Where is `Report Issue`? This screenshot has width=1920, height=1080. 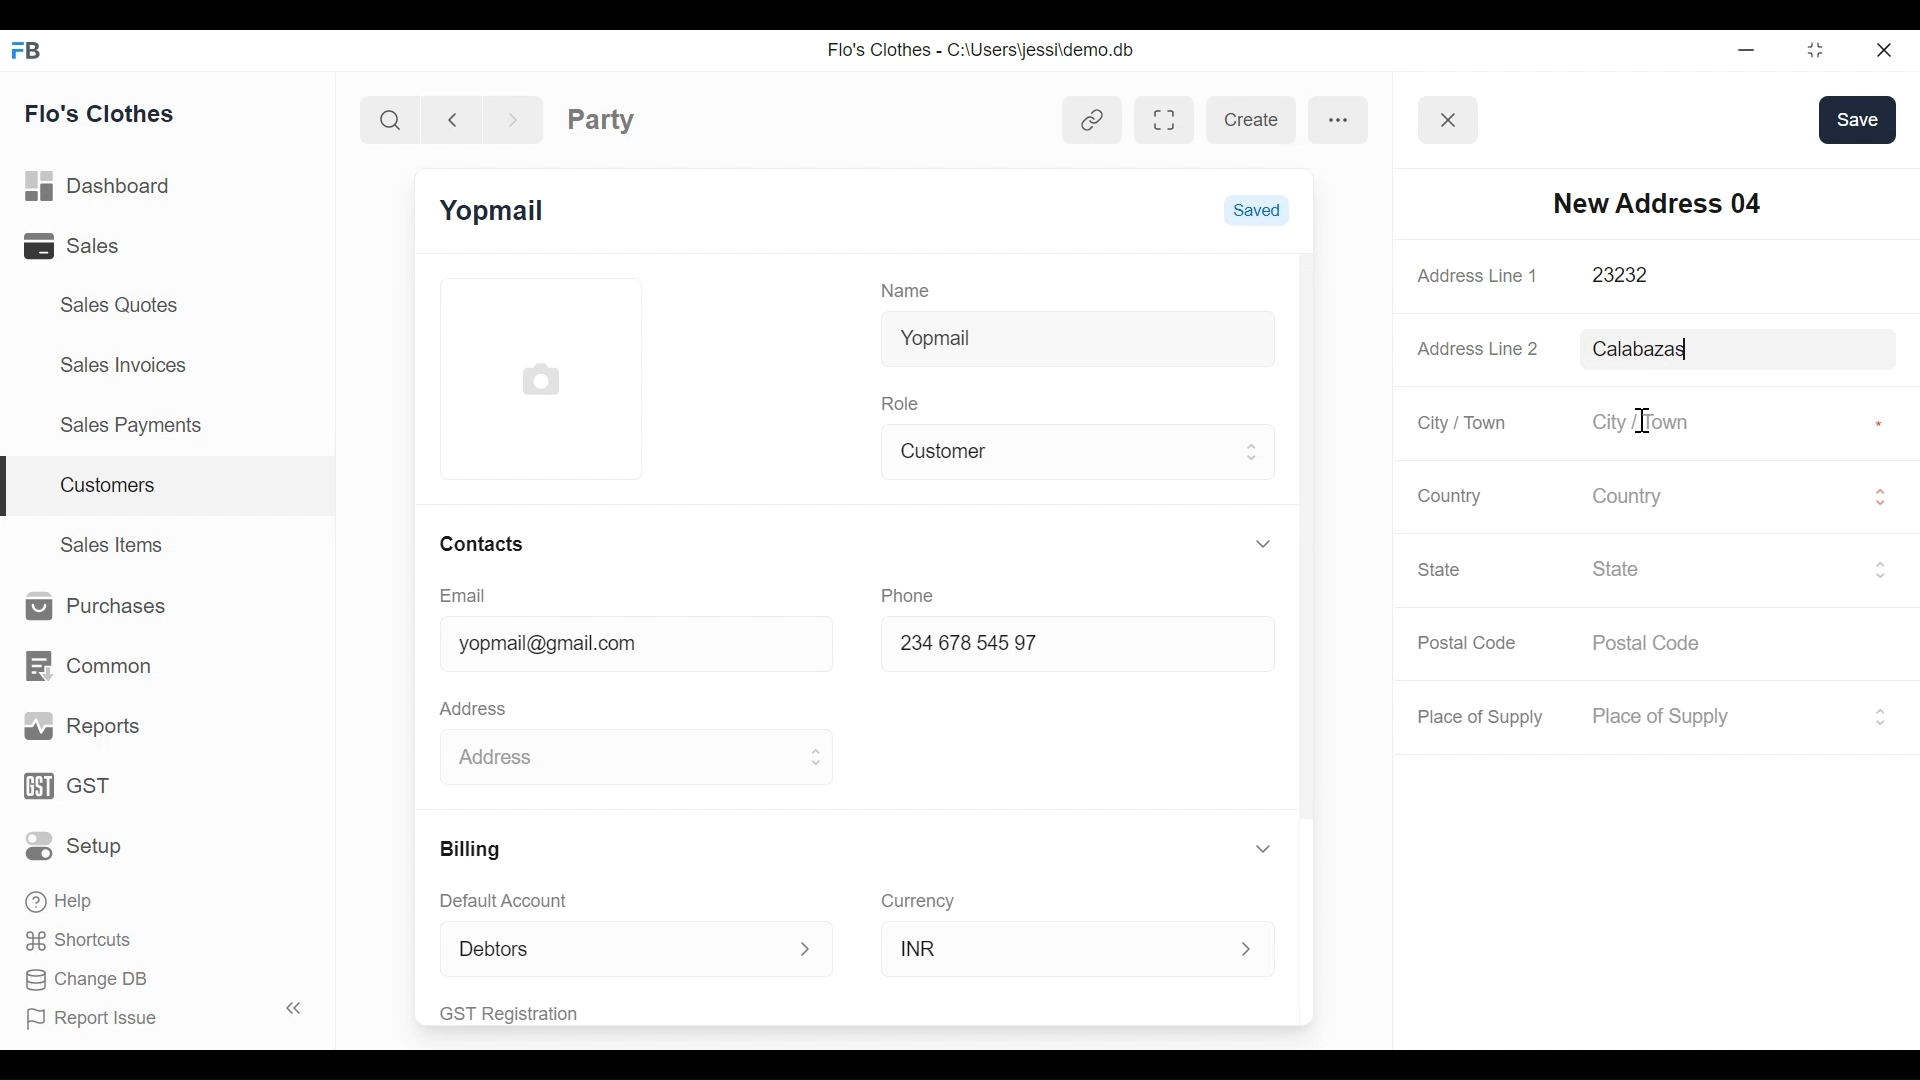
Report Issue is located at coordinates (154, 1014).